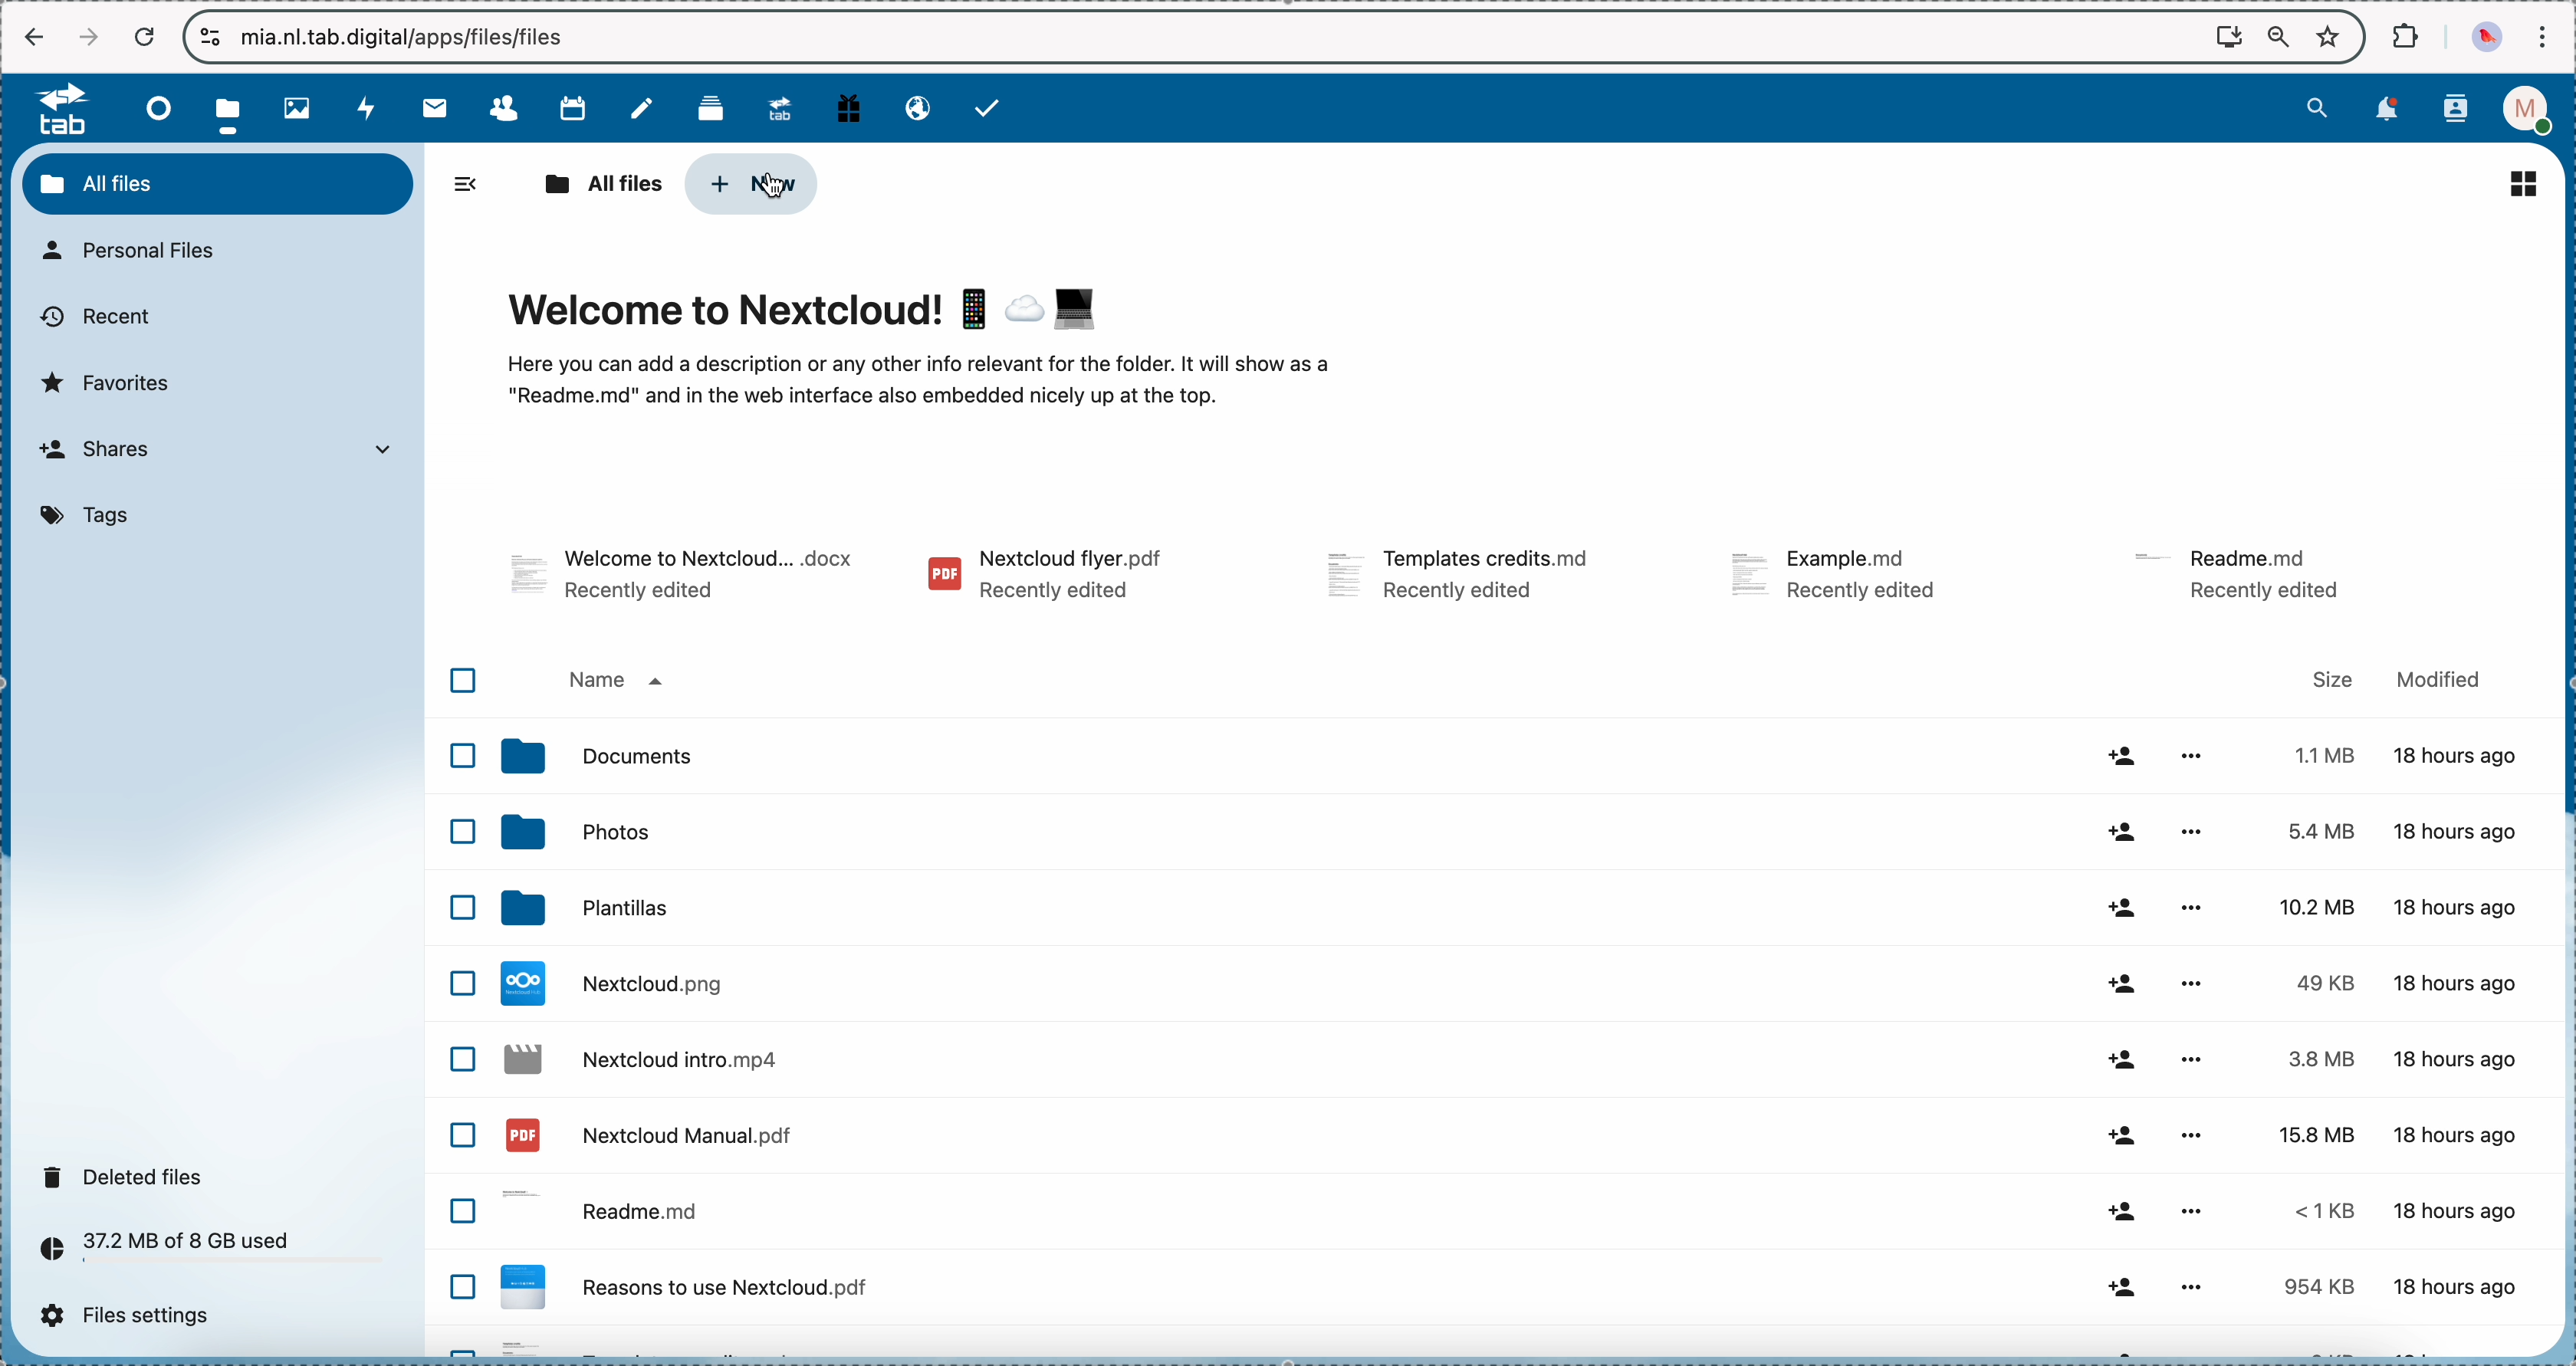 The image size is (2576, 1366). I want to click on more options, so click(2196, 1285).